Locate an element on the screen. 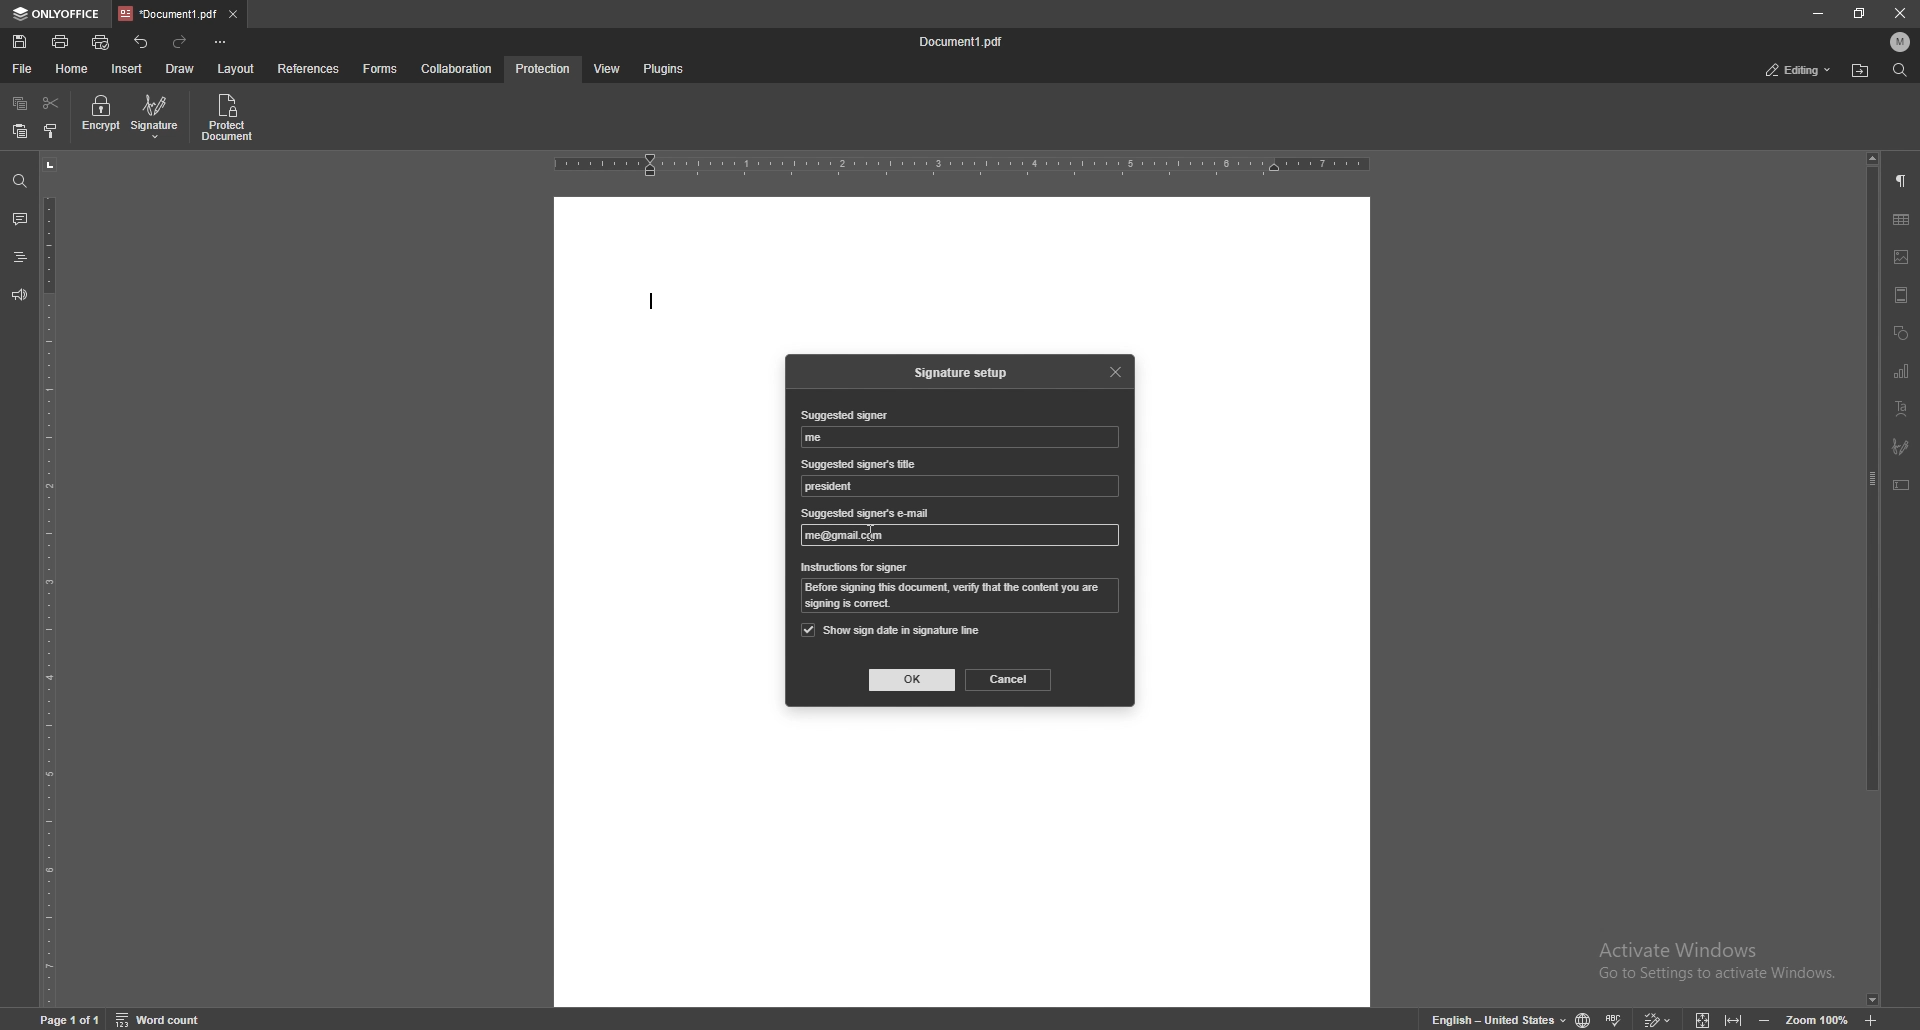 The width and height of the screenshot is (1920, 1030). instrauctions for signer is located at coordinates (855, 568).